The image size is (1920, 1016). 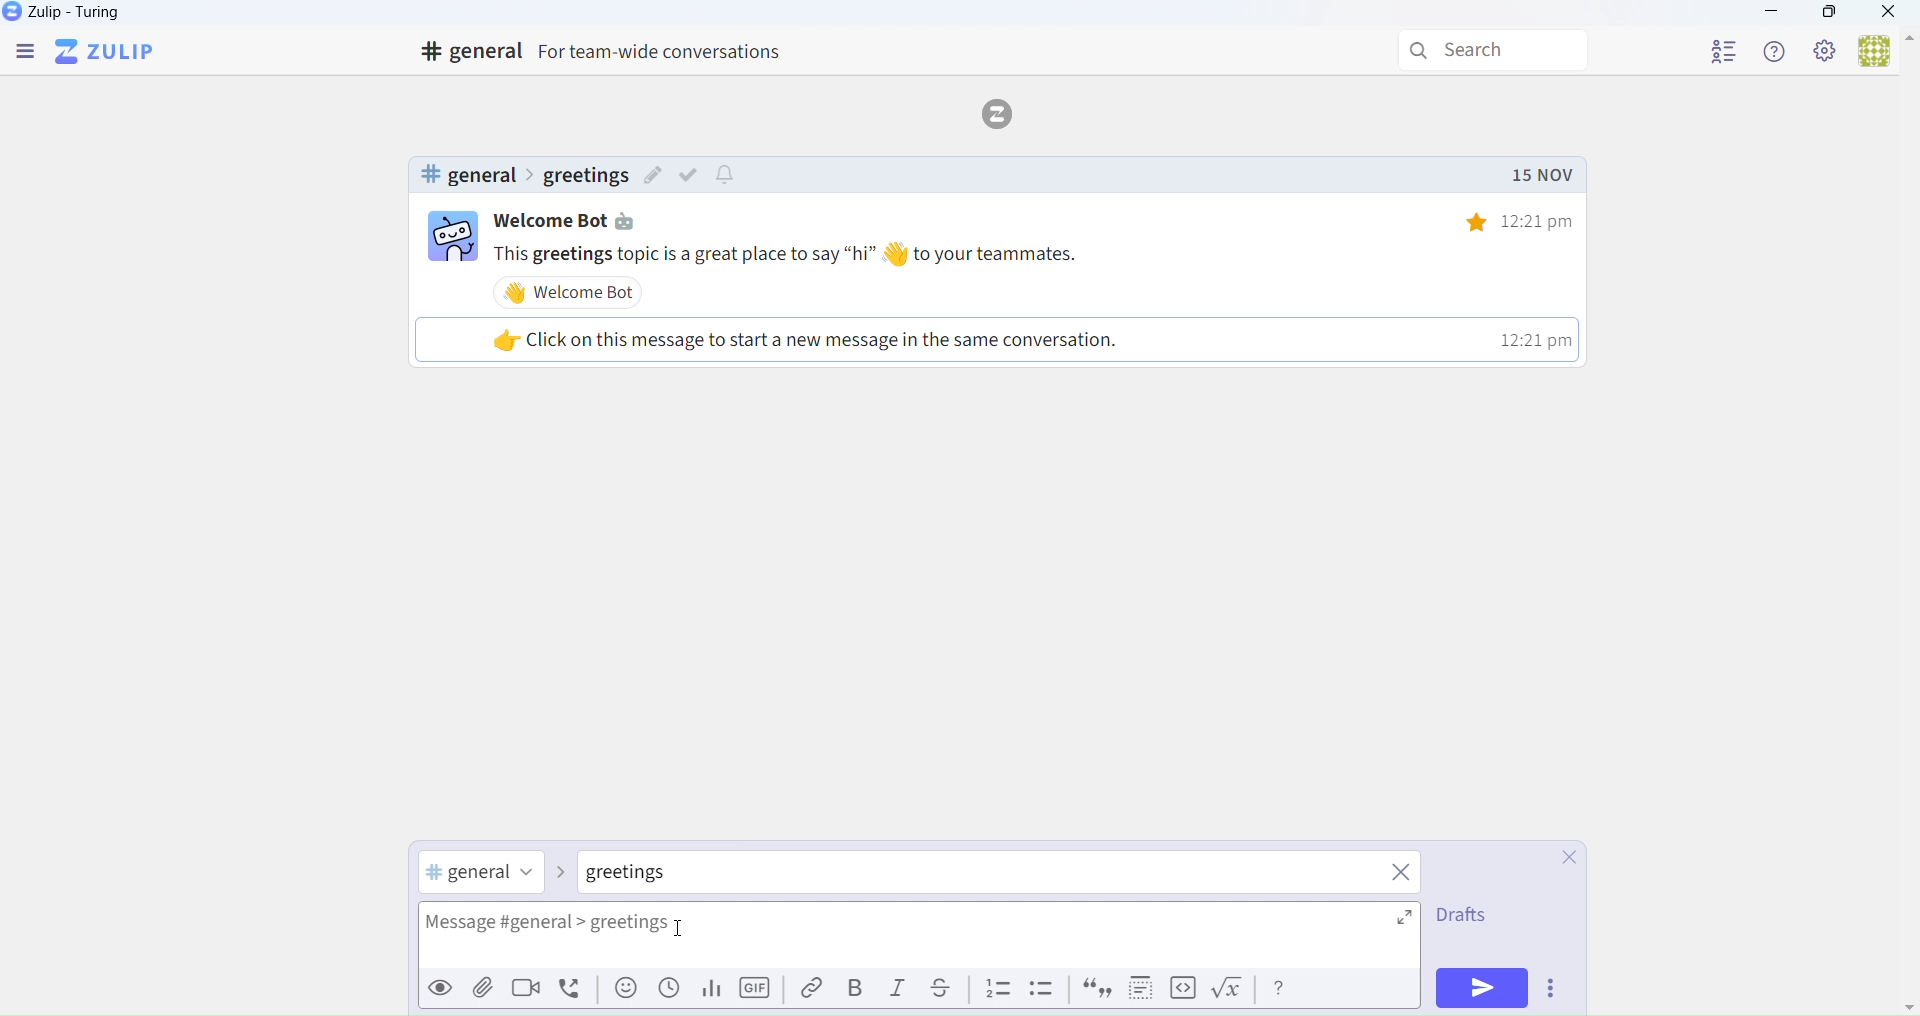 What do you see at coordinates (23, 53) in the screenshot?
I see `Menu Bar` at bounding box center [23, 53].